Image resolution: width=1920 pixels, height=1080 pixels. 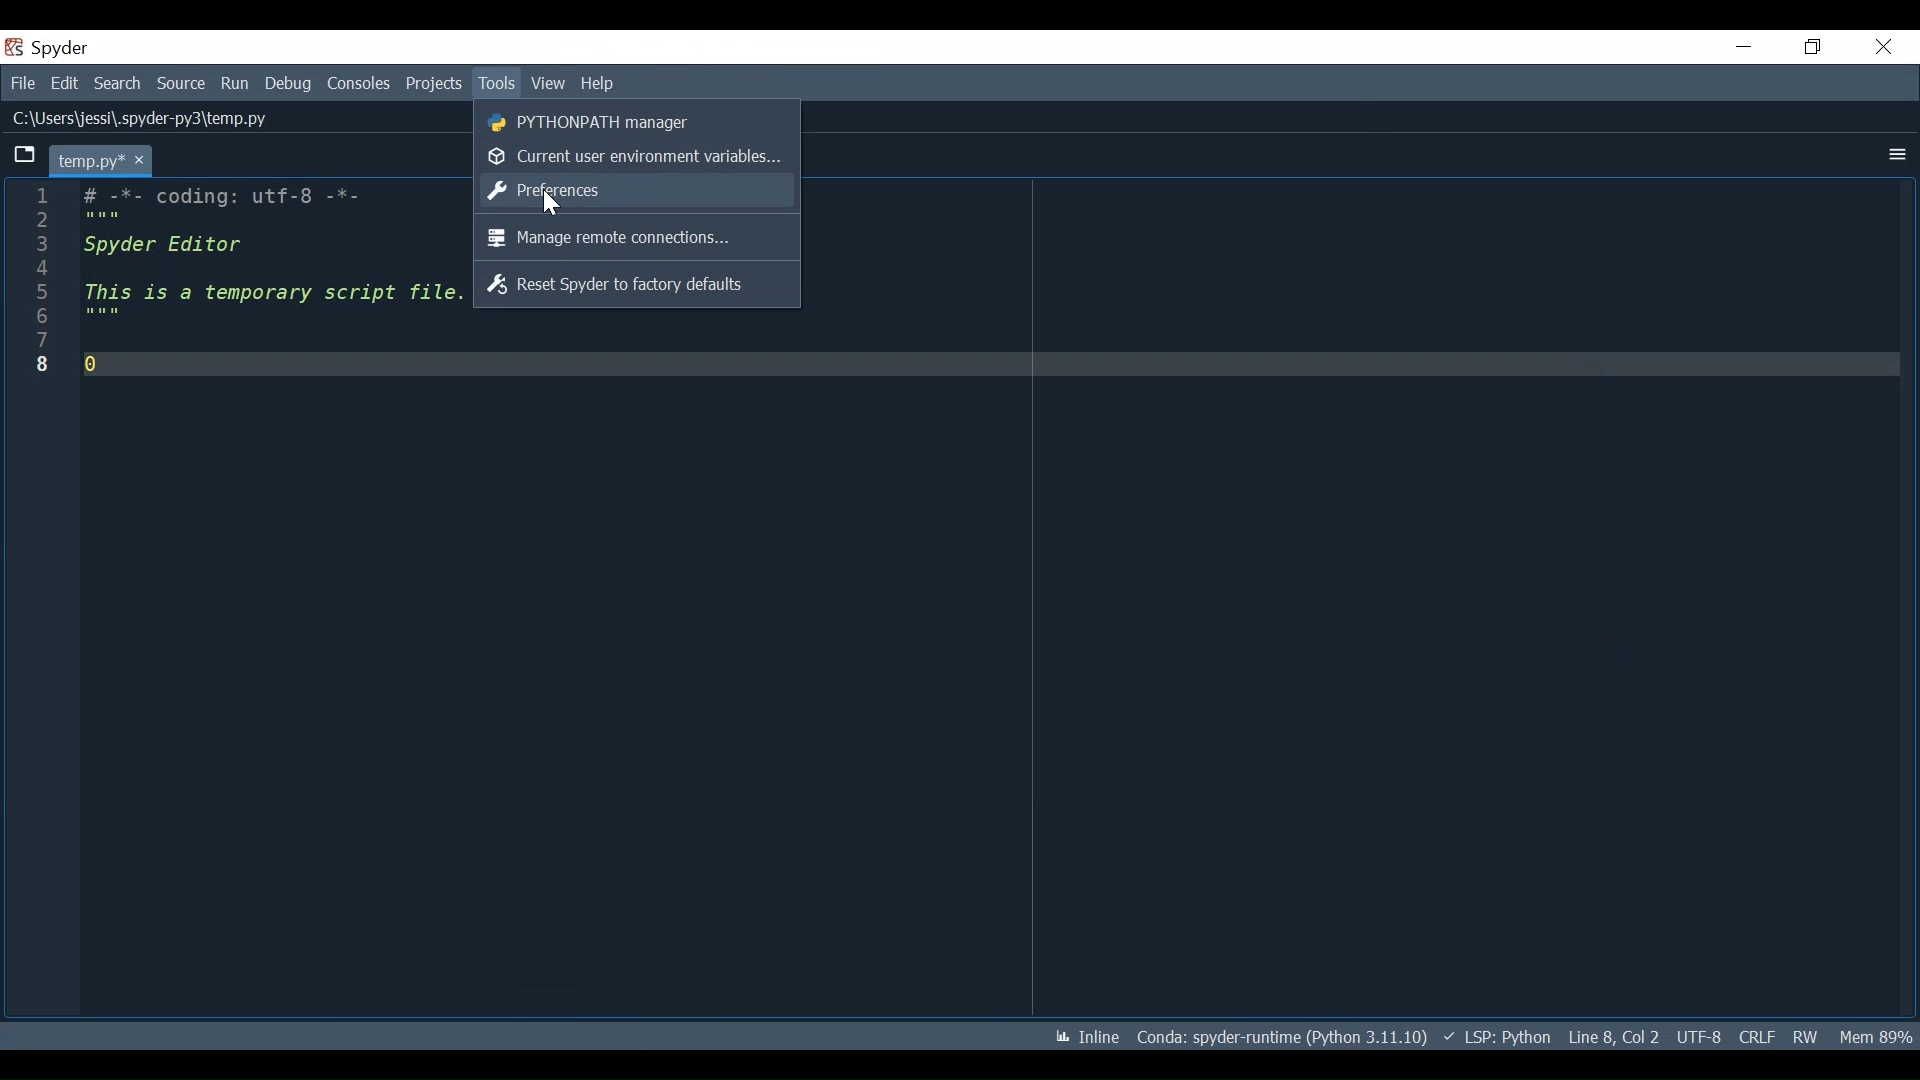 What do you see at coordinates (1697, 1036) in the screenshot?
I see `File Encoding` at bounding box center [1697, 1036].